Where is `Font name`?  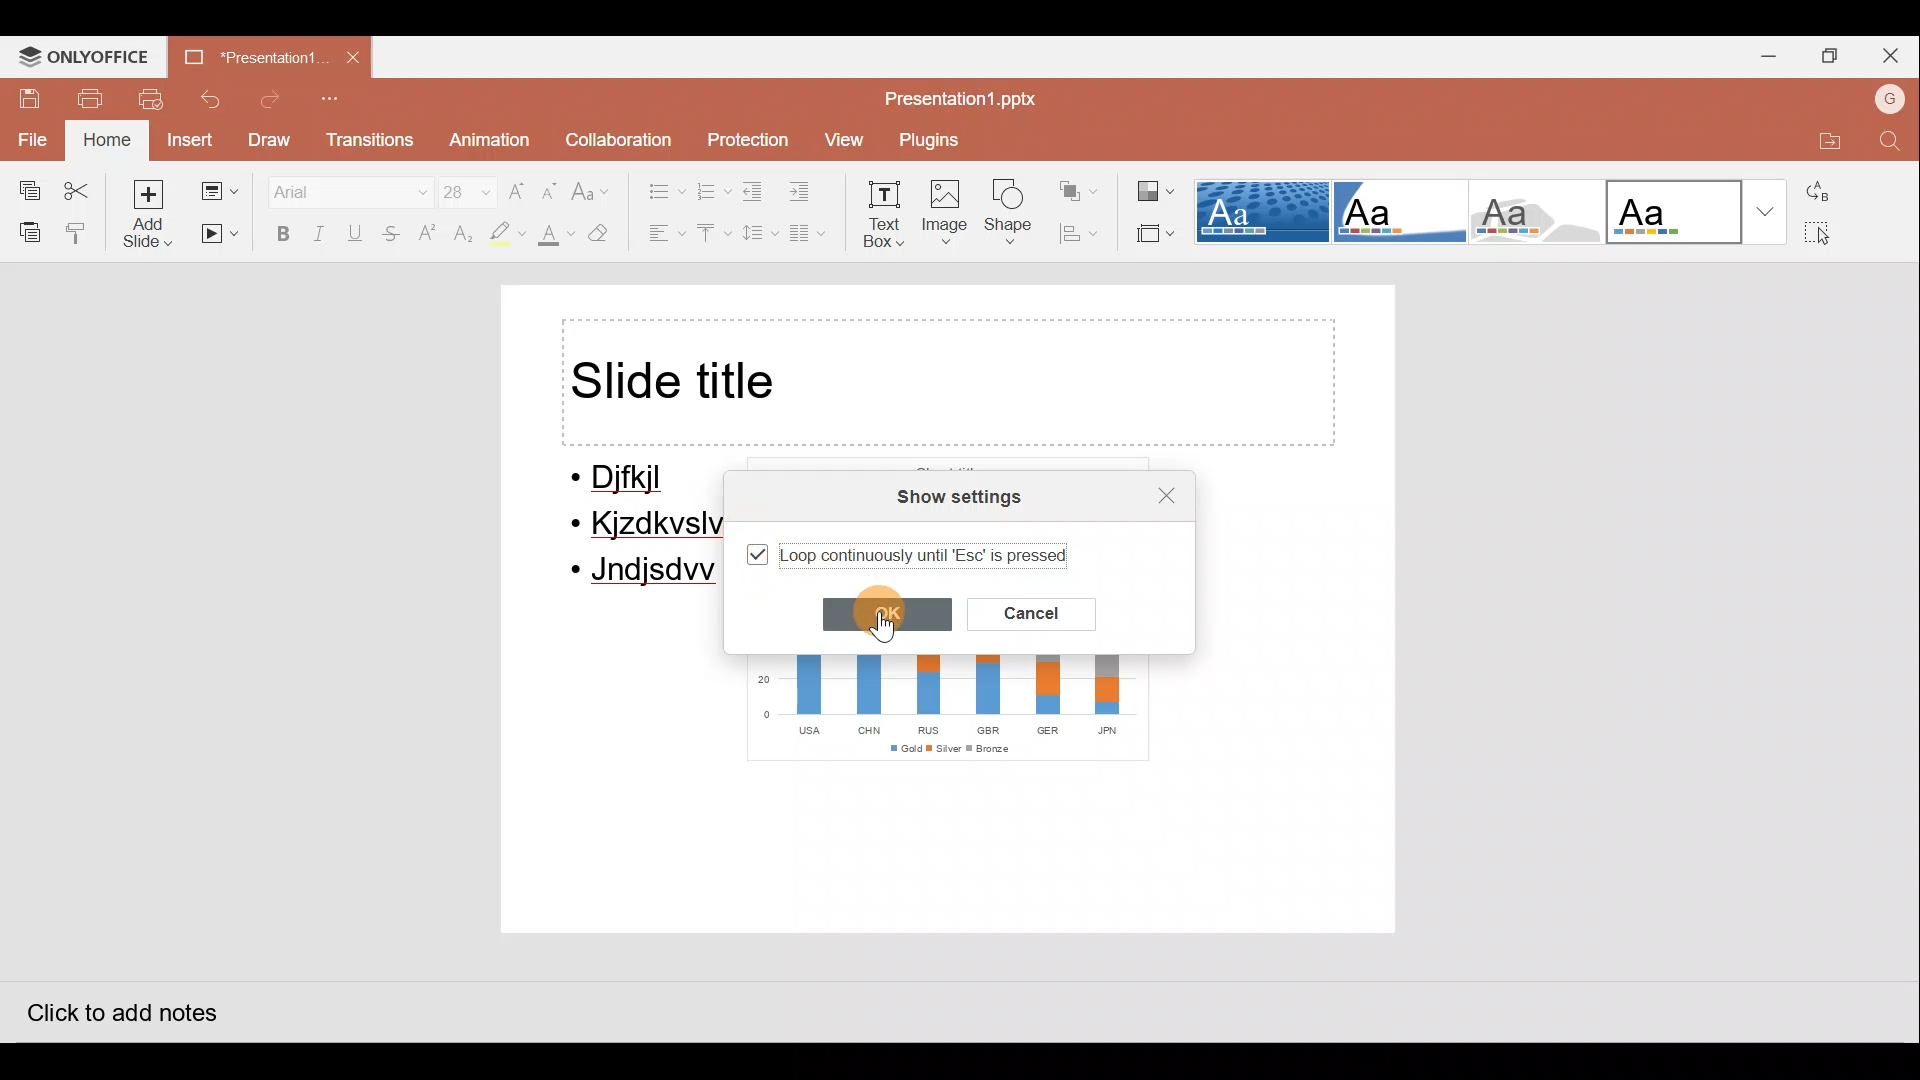 Font name is located at coordinates (346, 188).